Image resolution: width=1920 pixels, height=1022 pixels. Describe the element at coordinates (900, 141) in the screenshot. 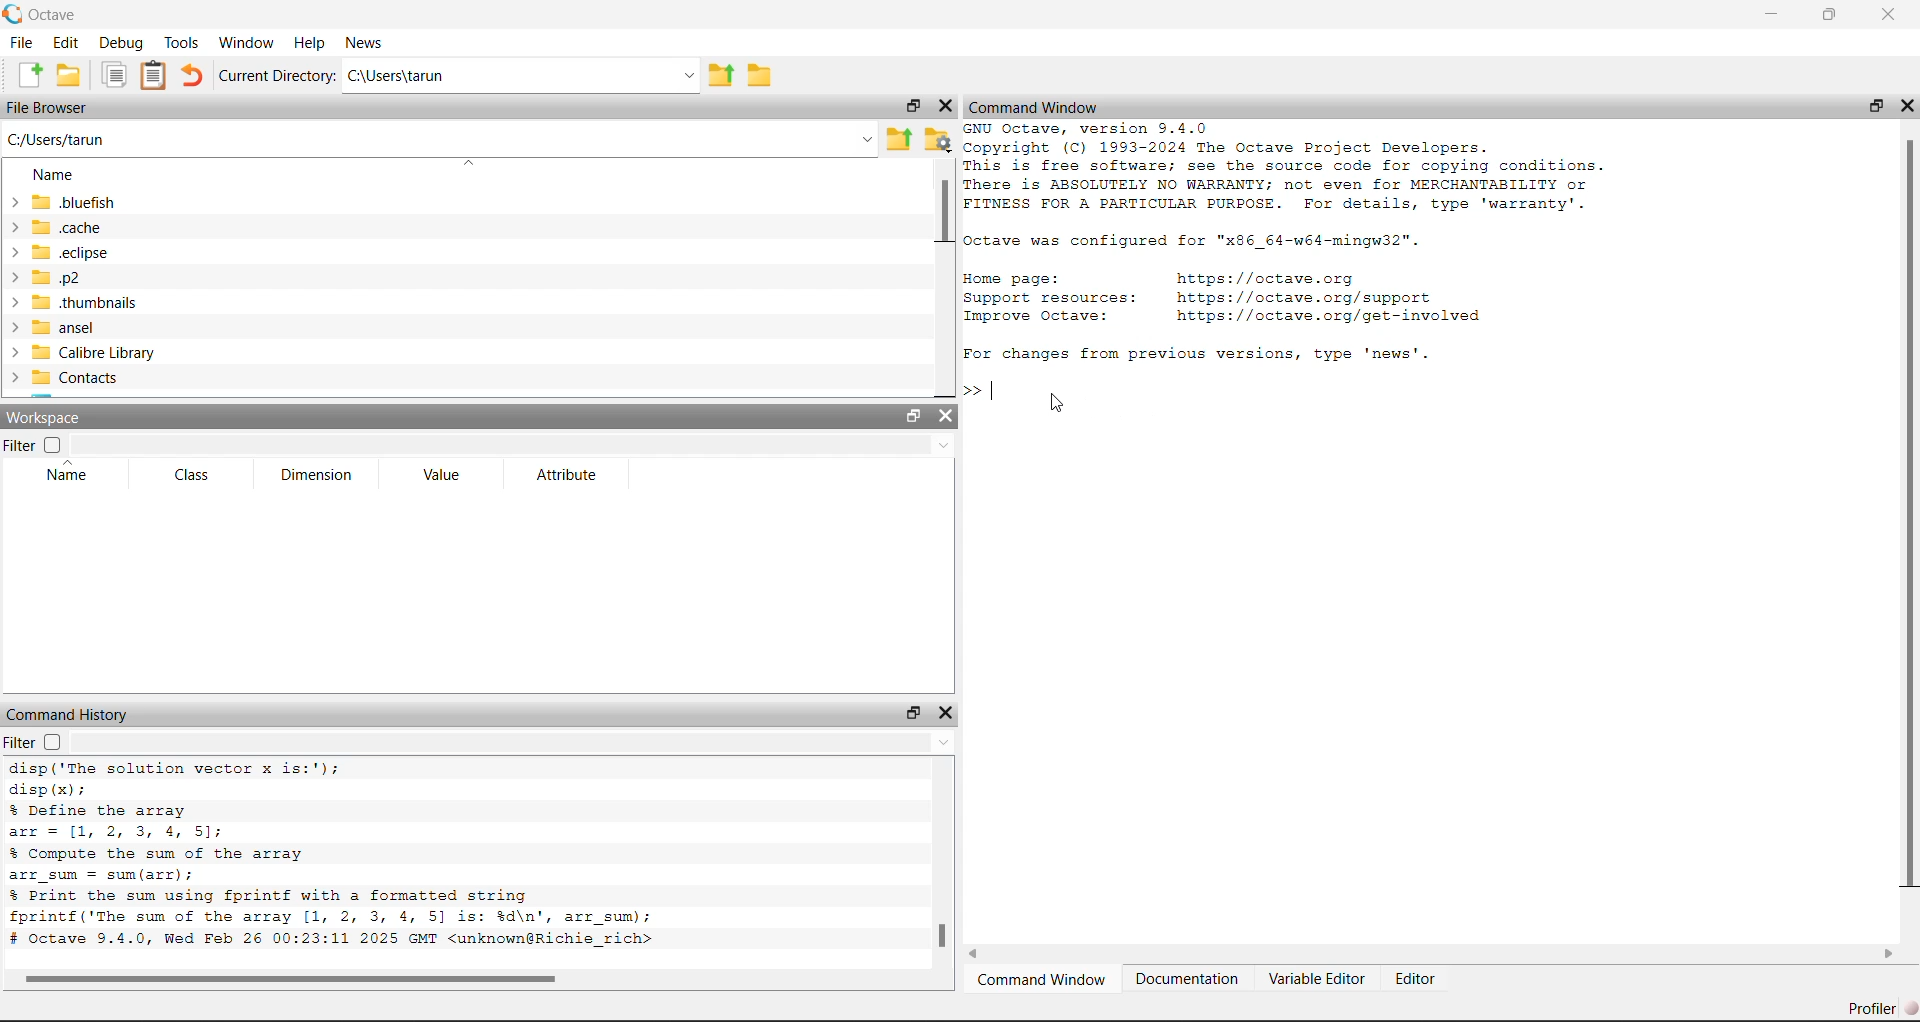

I see `One directory up` at that location.